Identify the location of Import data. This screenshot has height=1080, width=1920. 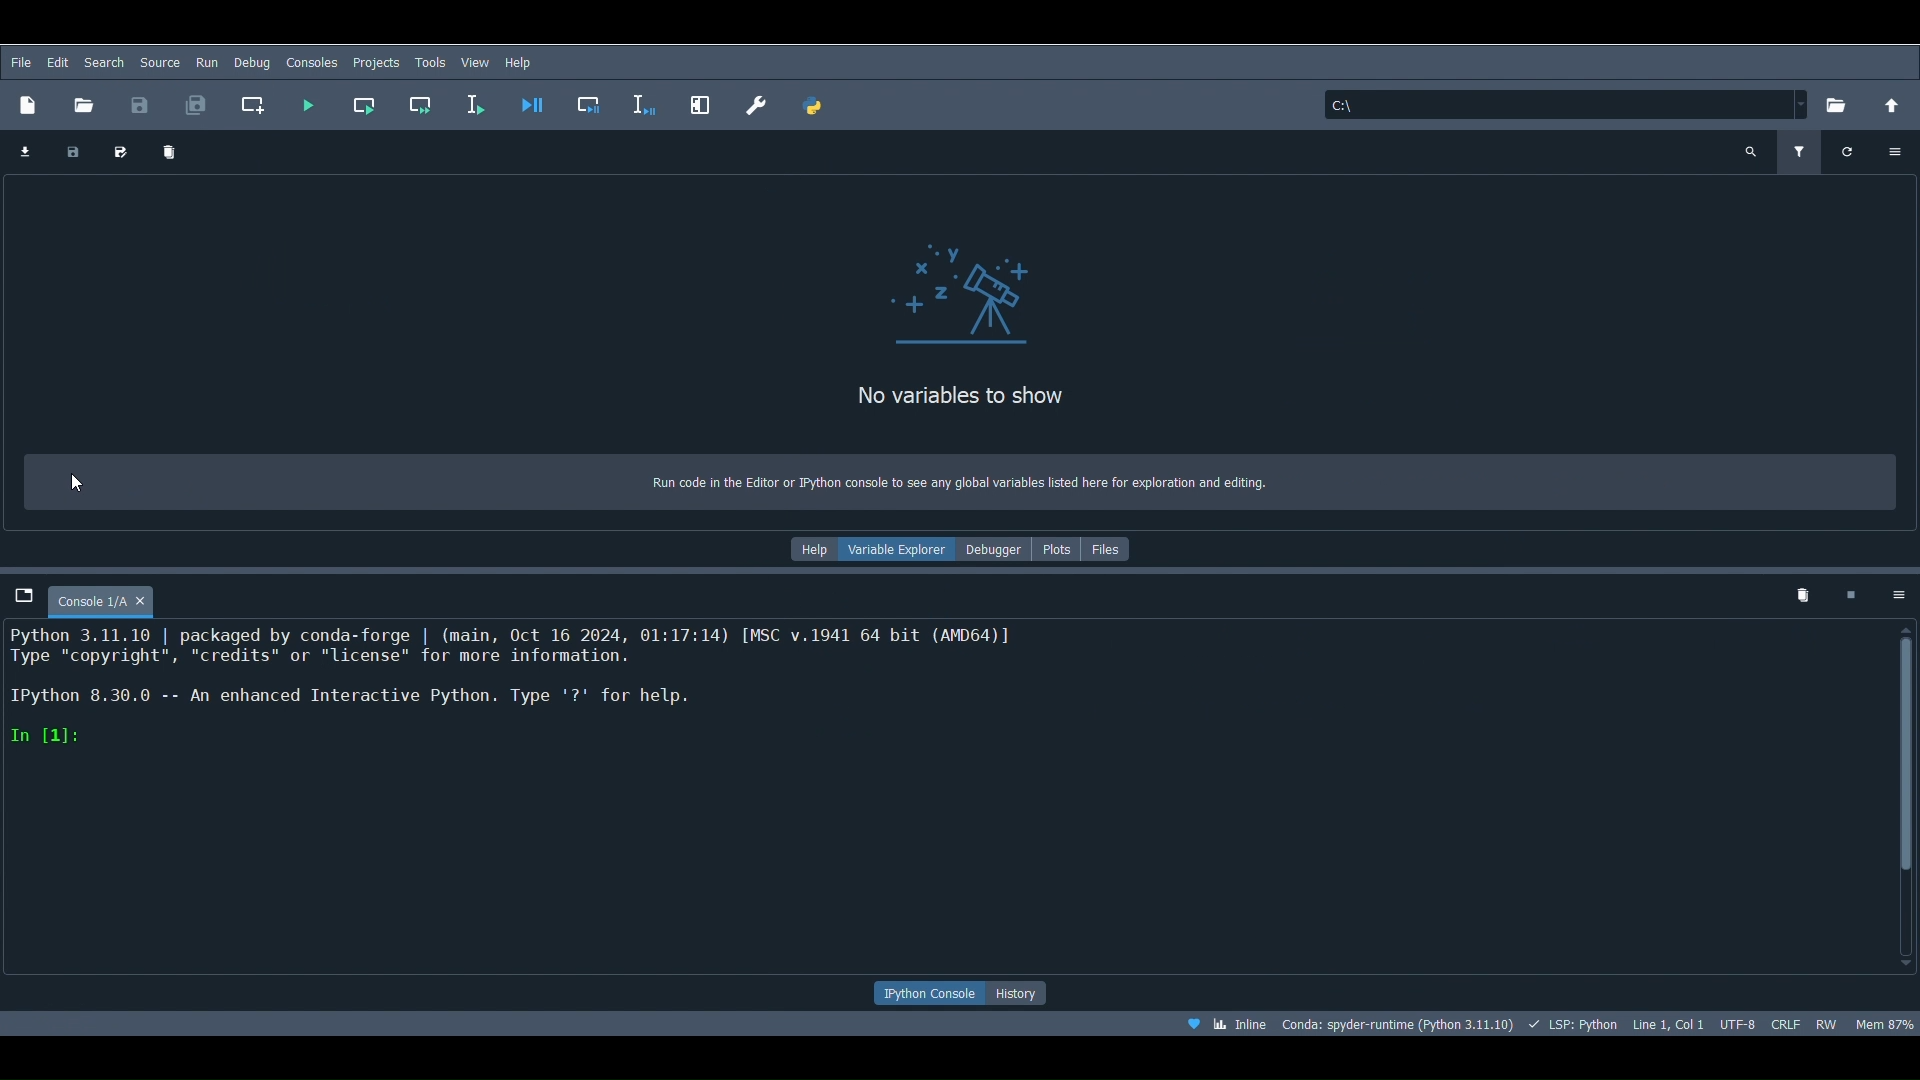
(20, 153).